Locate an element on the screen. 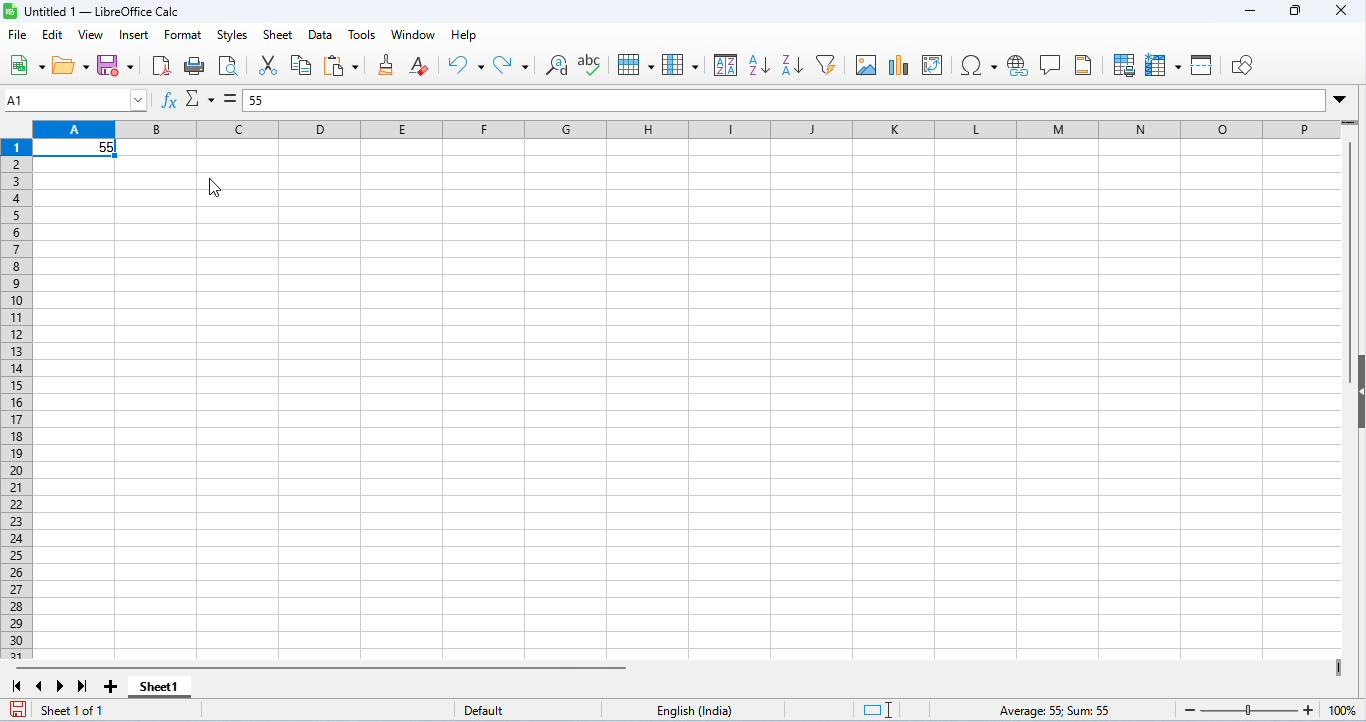 The height and width of the screenshot is (722, 1366). column headings is located at coordinates (684, 130).